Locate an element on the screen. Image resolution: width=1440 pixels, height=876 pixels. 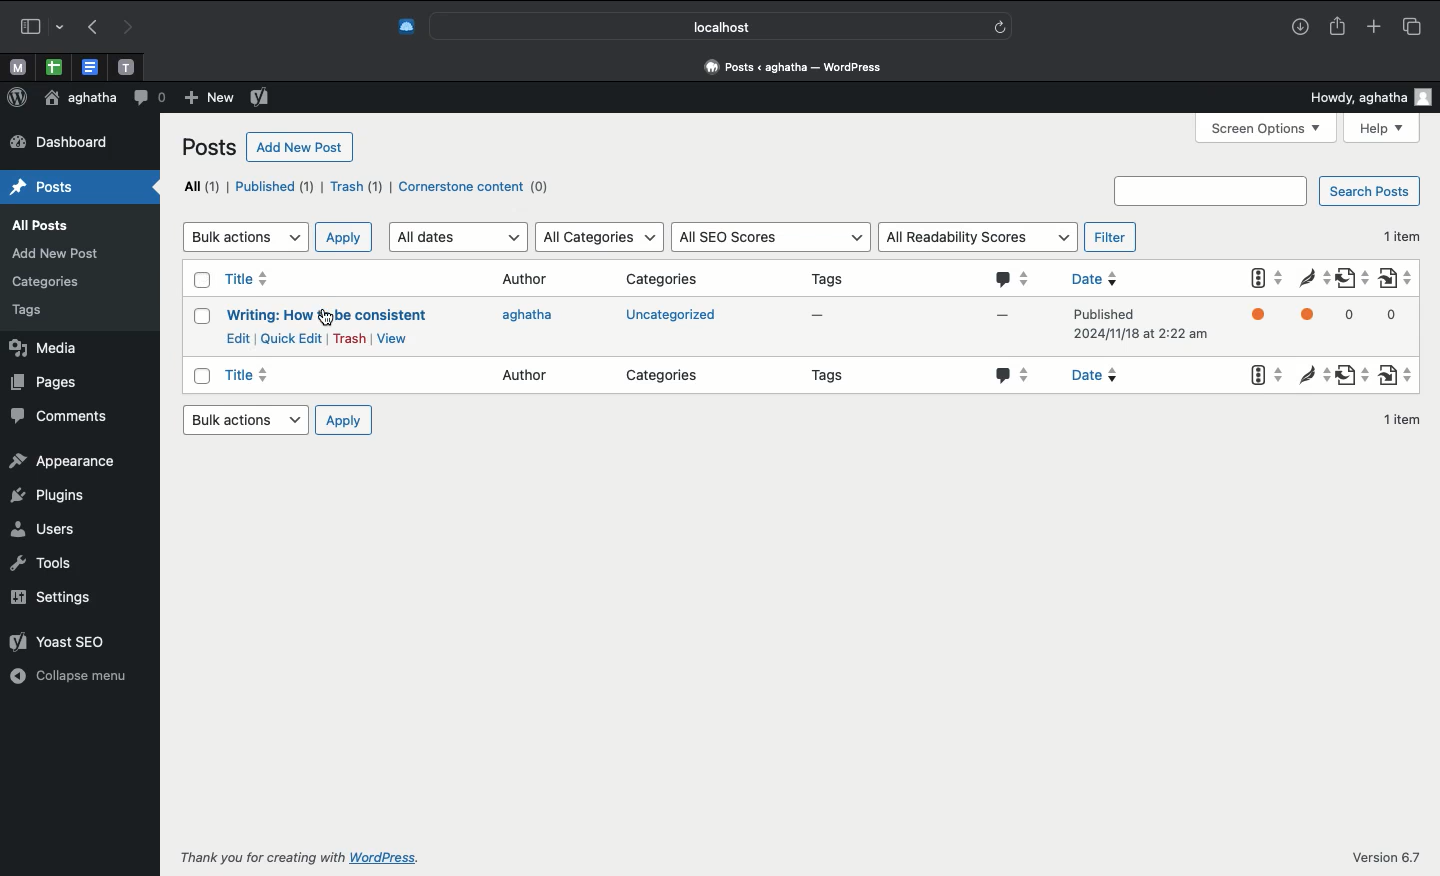
Published is located at coordinates (275, 190).